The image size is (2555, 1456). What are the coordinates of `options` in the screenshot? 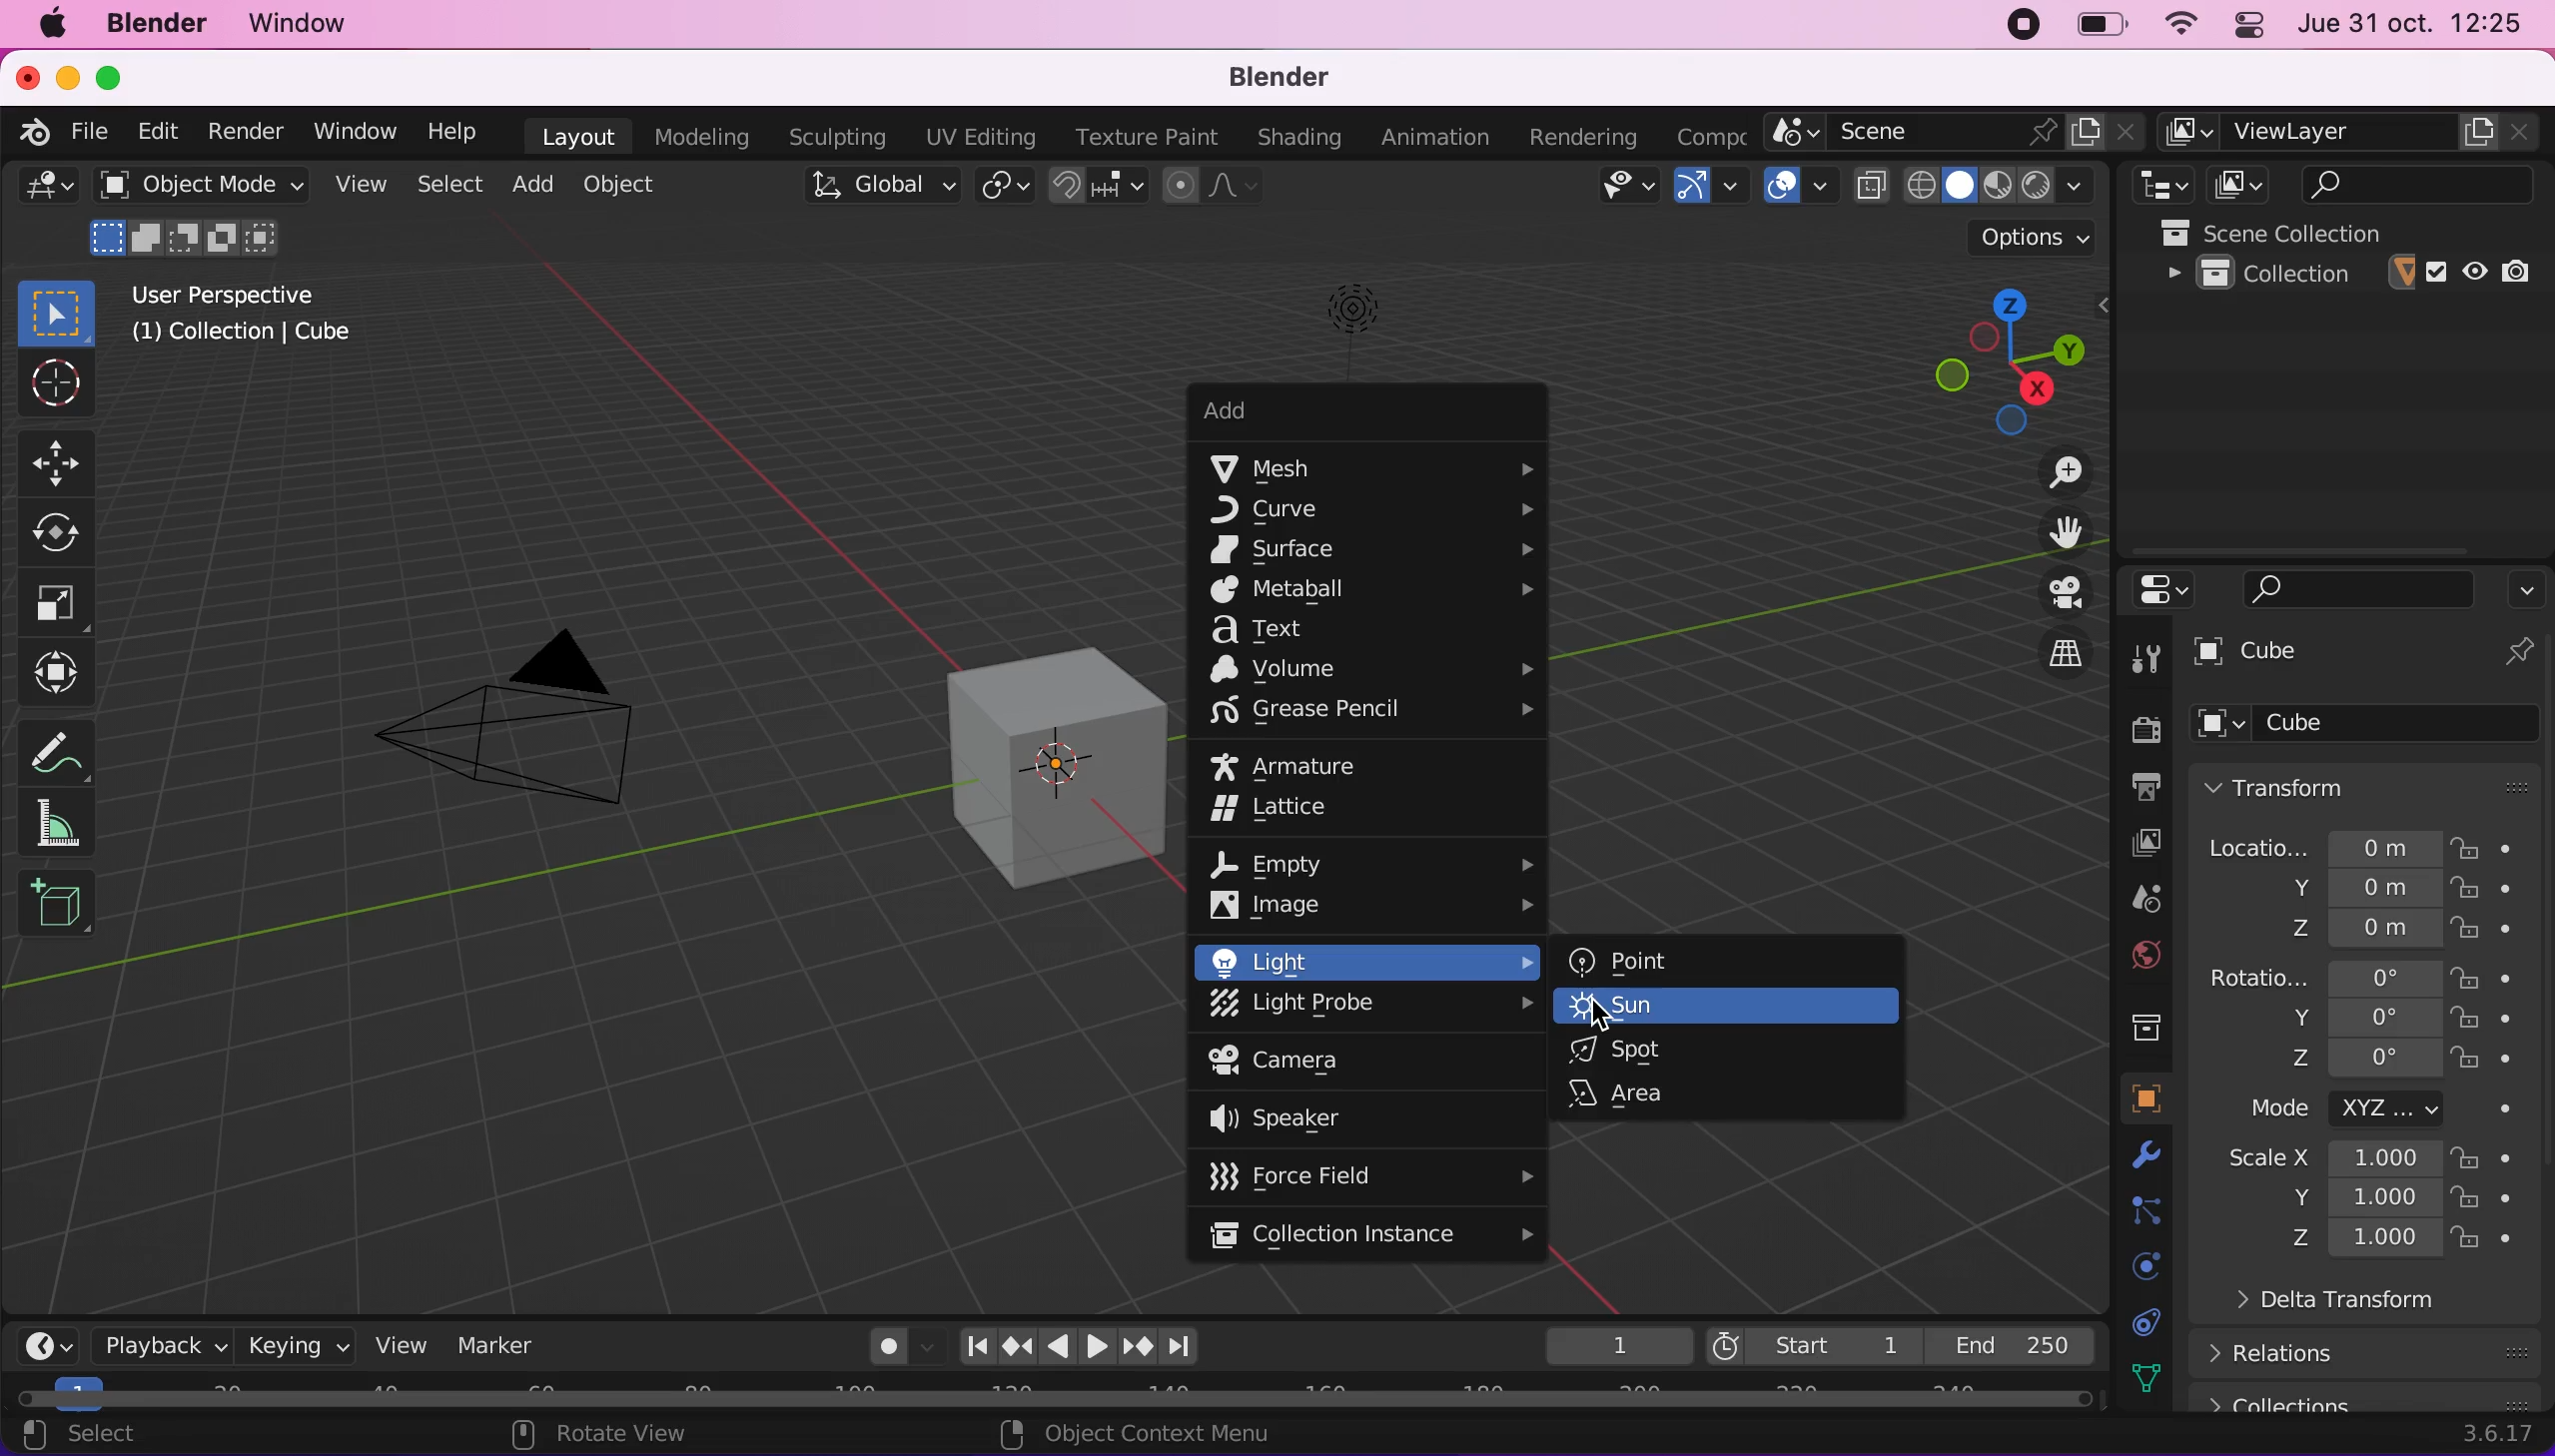 It's located at (2034, 236).